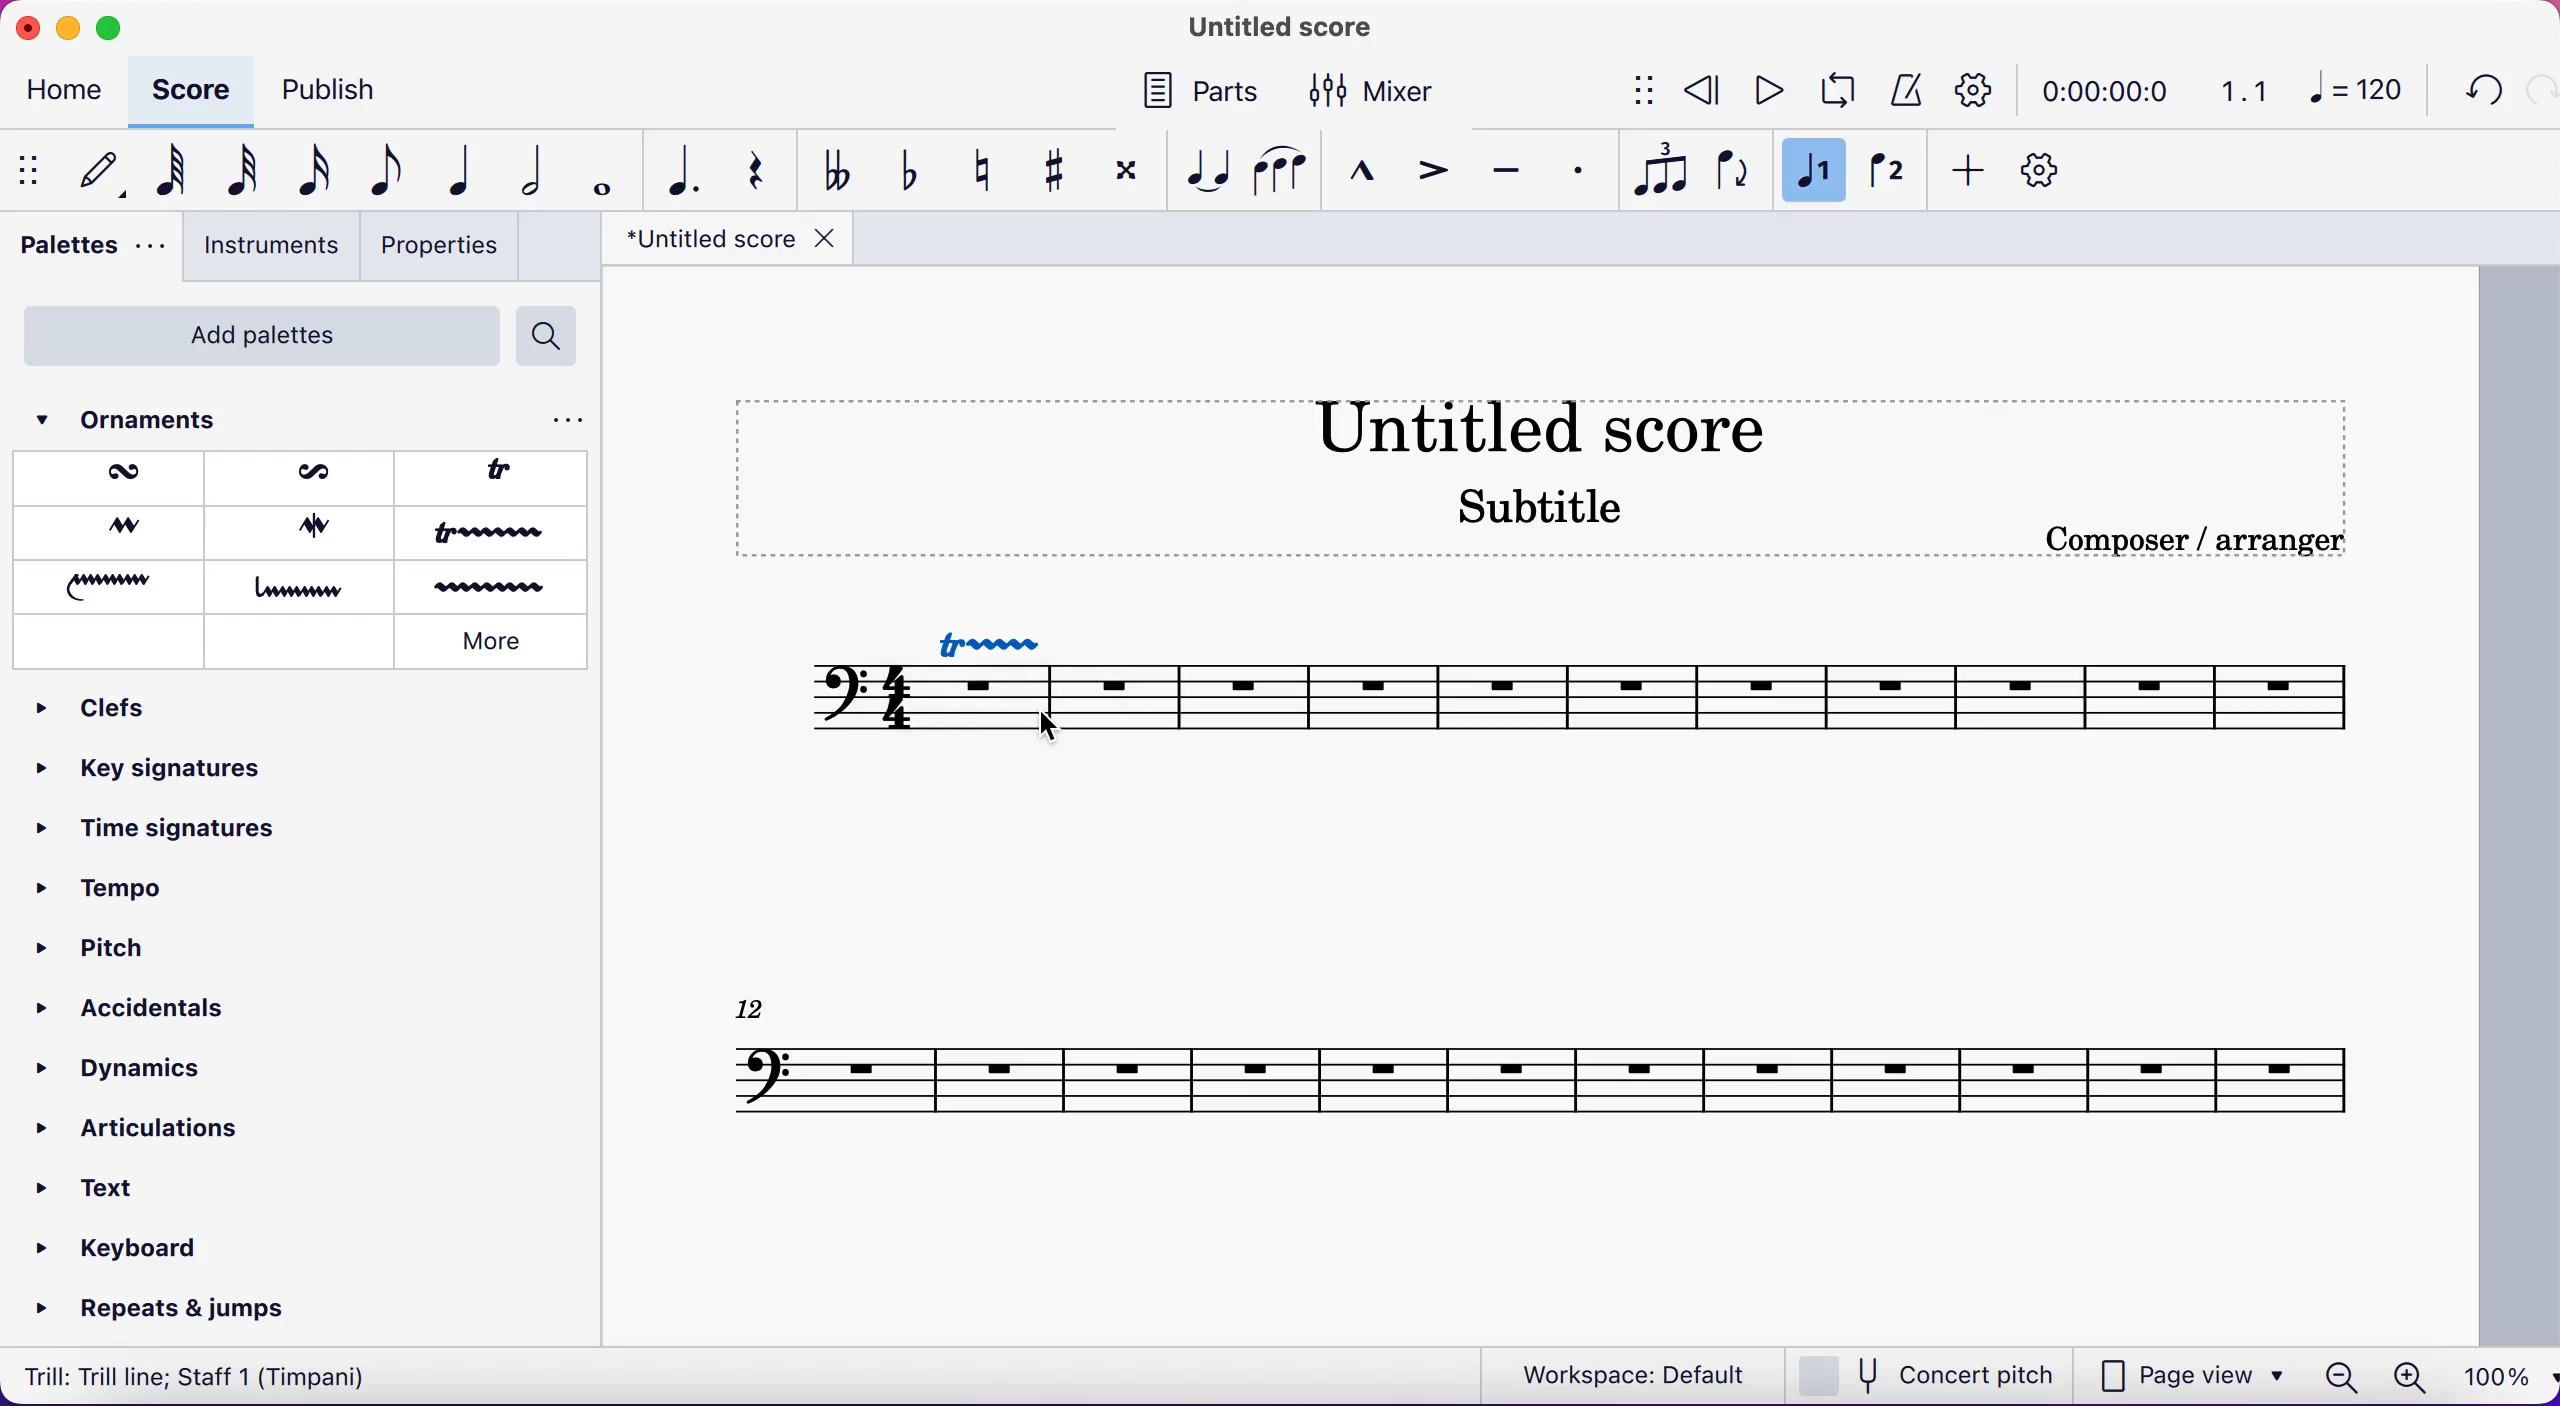 This screenshot has width=2560, height=1406. Describe the element at coordinates (1051, 168) in the screenshot. I see `toggle sharp` at that location.